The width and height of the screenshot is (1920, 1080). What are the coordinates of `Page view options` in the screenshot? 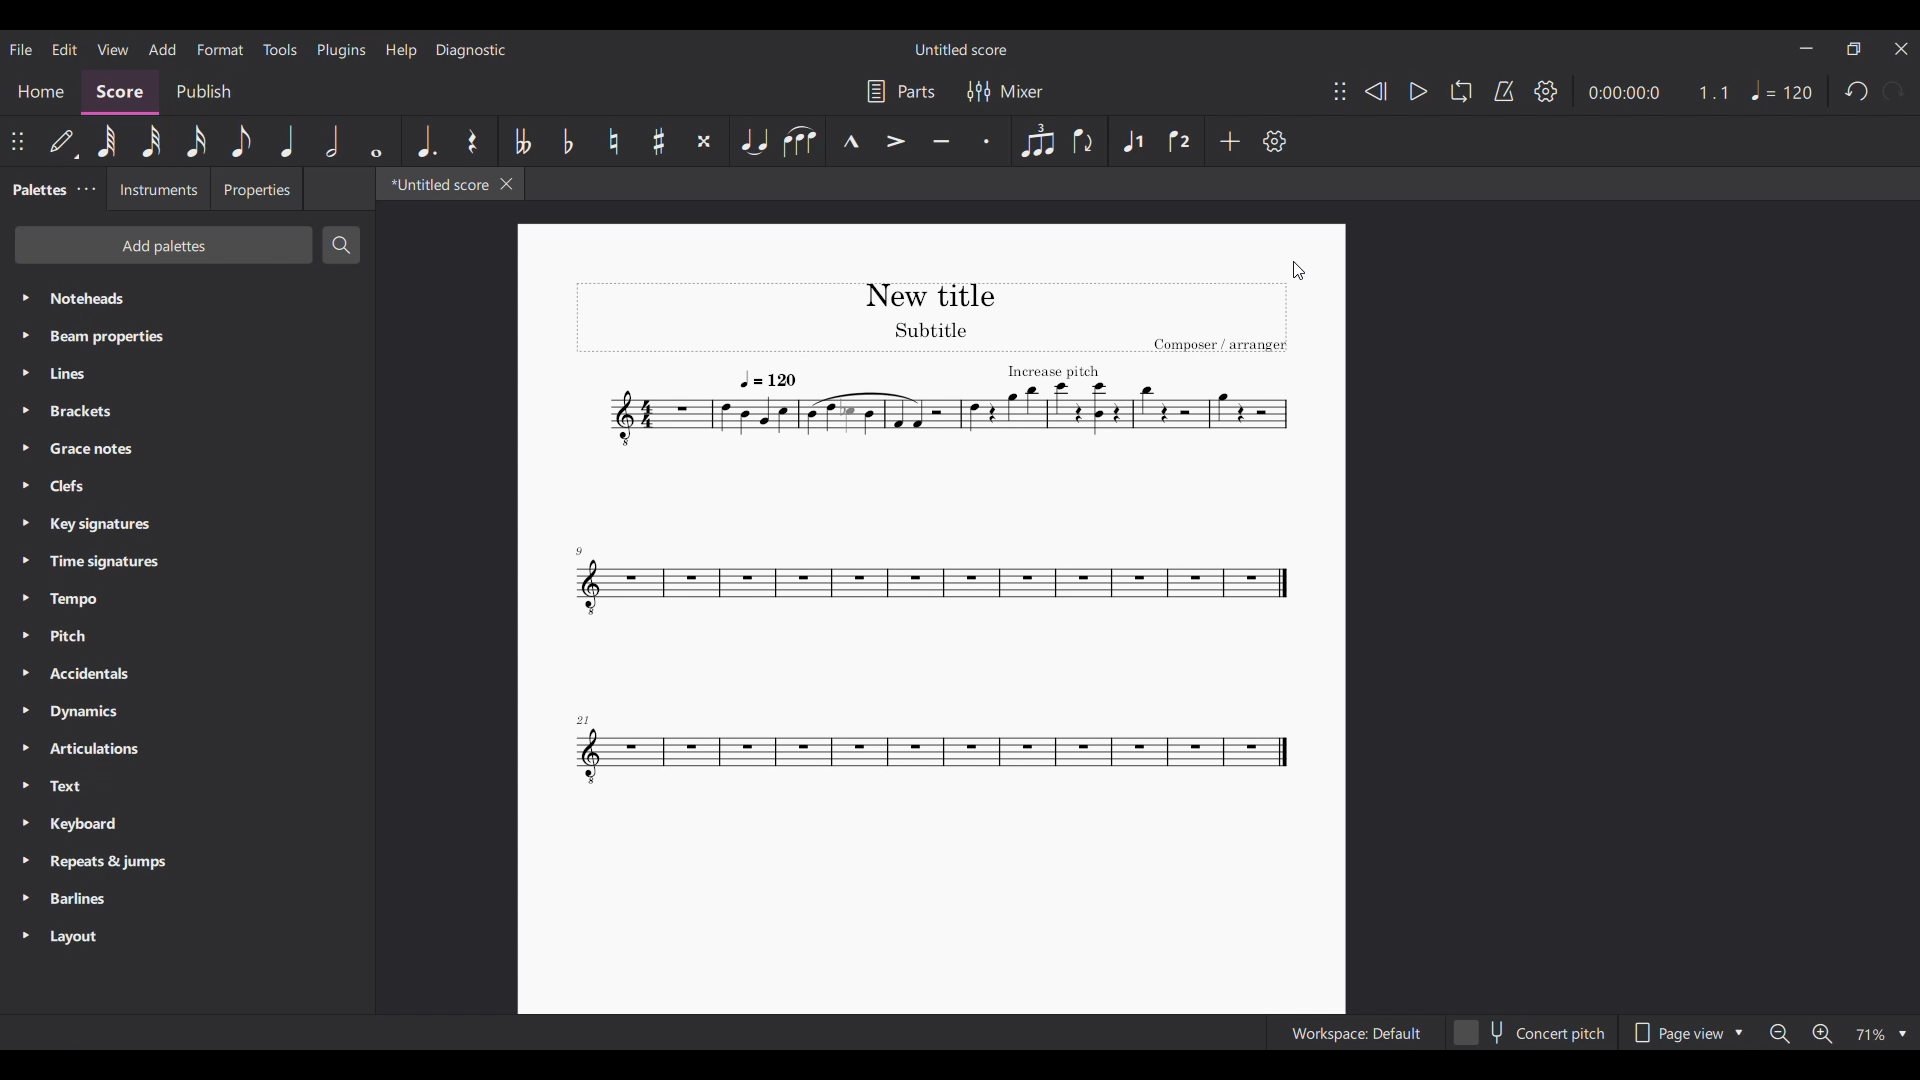 It's located at (1684, 1032).